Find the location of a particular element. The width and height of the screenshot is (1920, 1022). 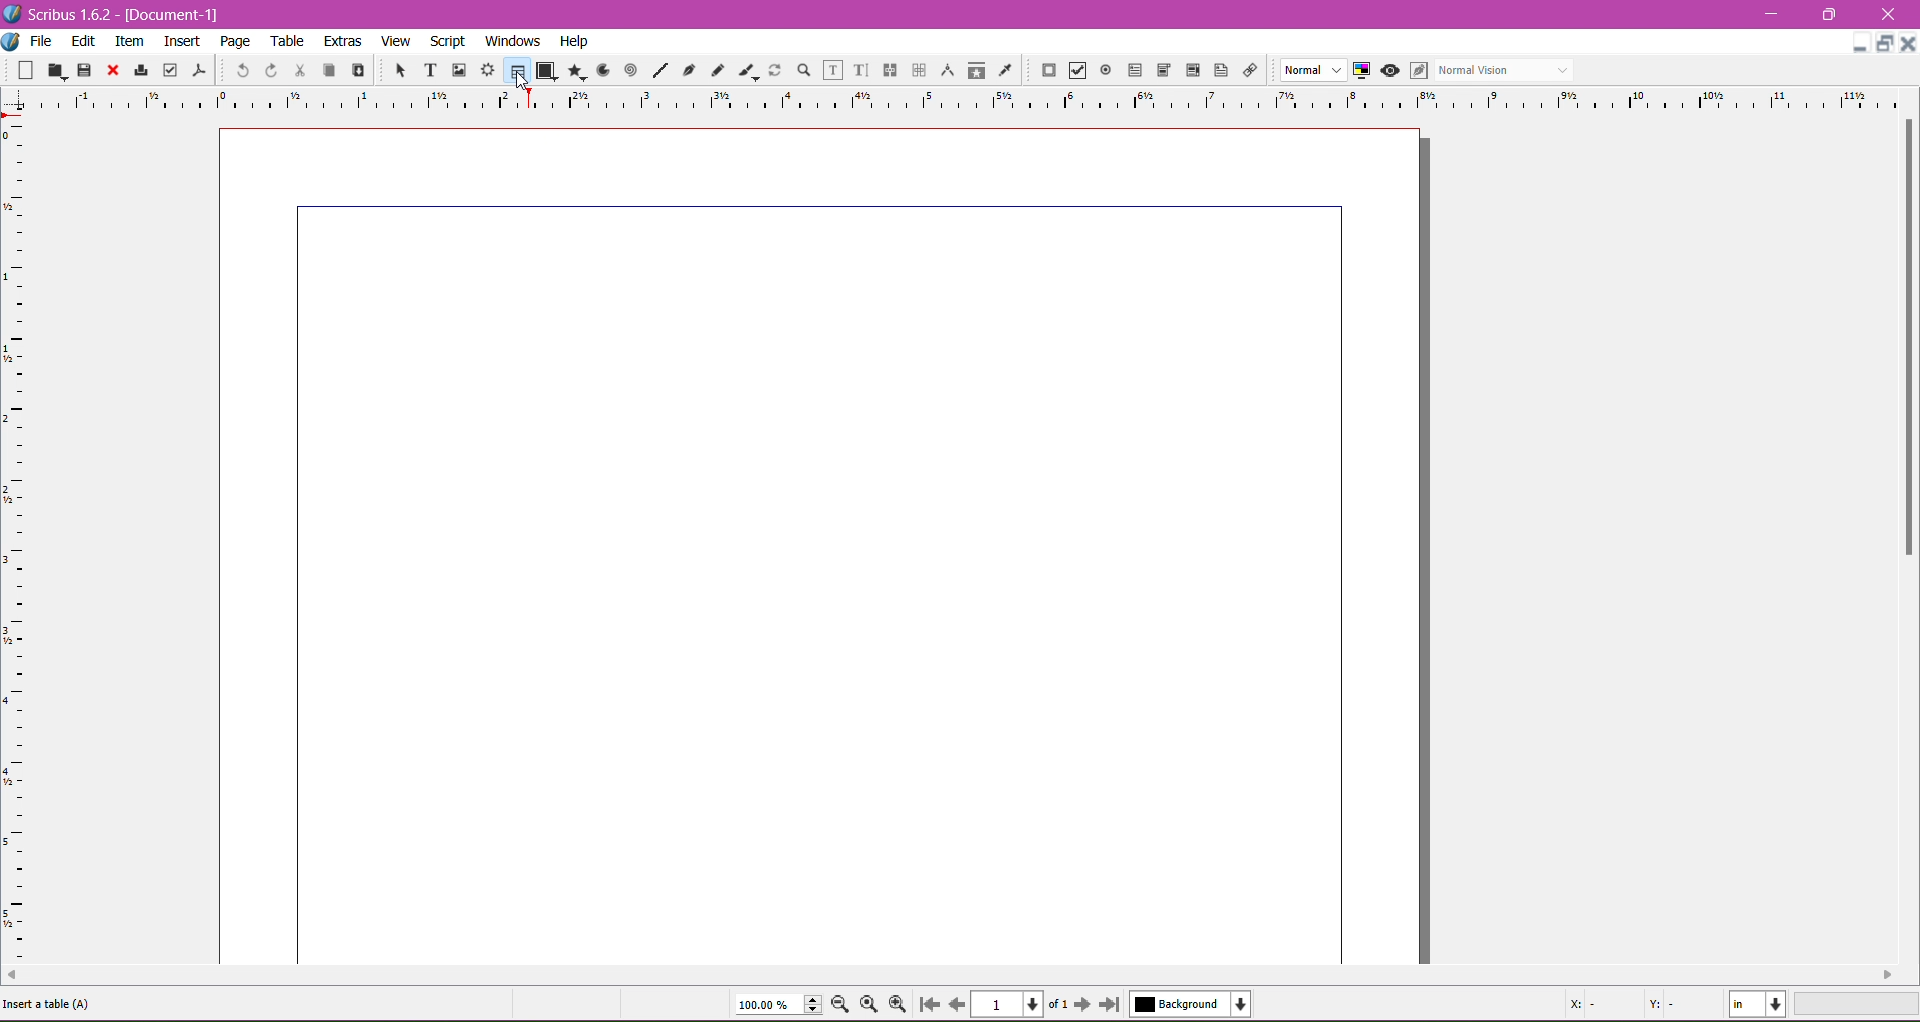

Extras is located at coordinates (343, 40).